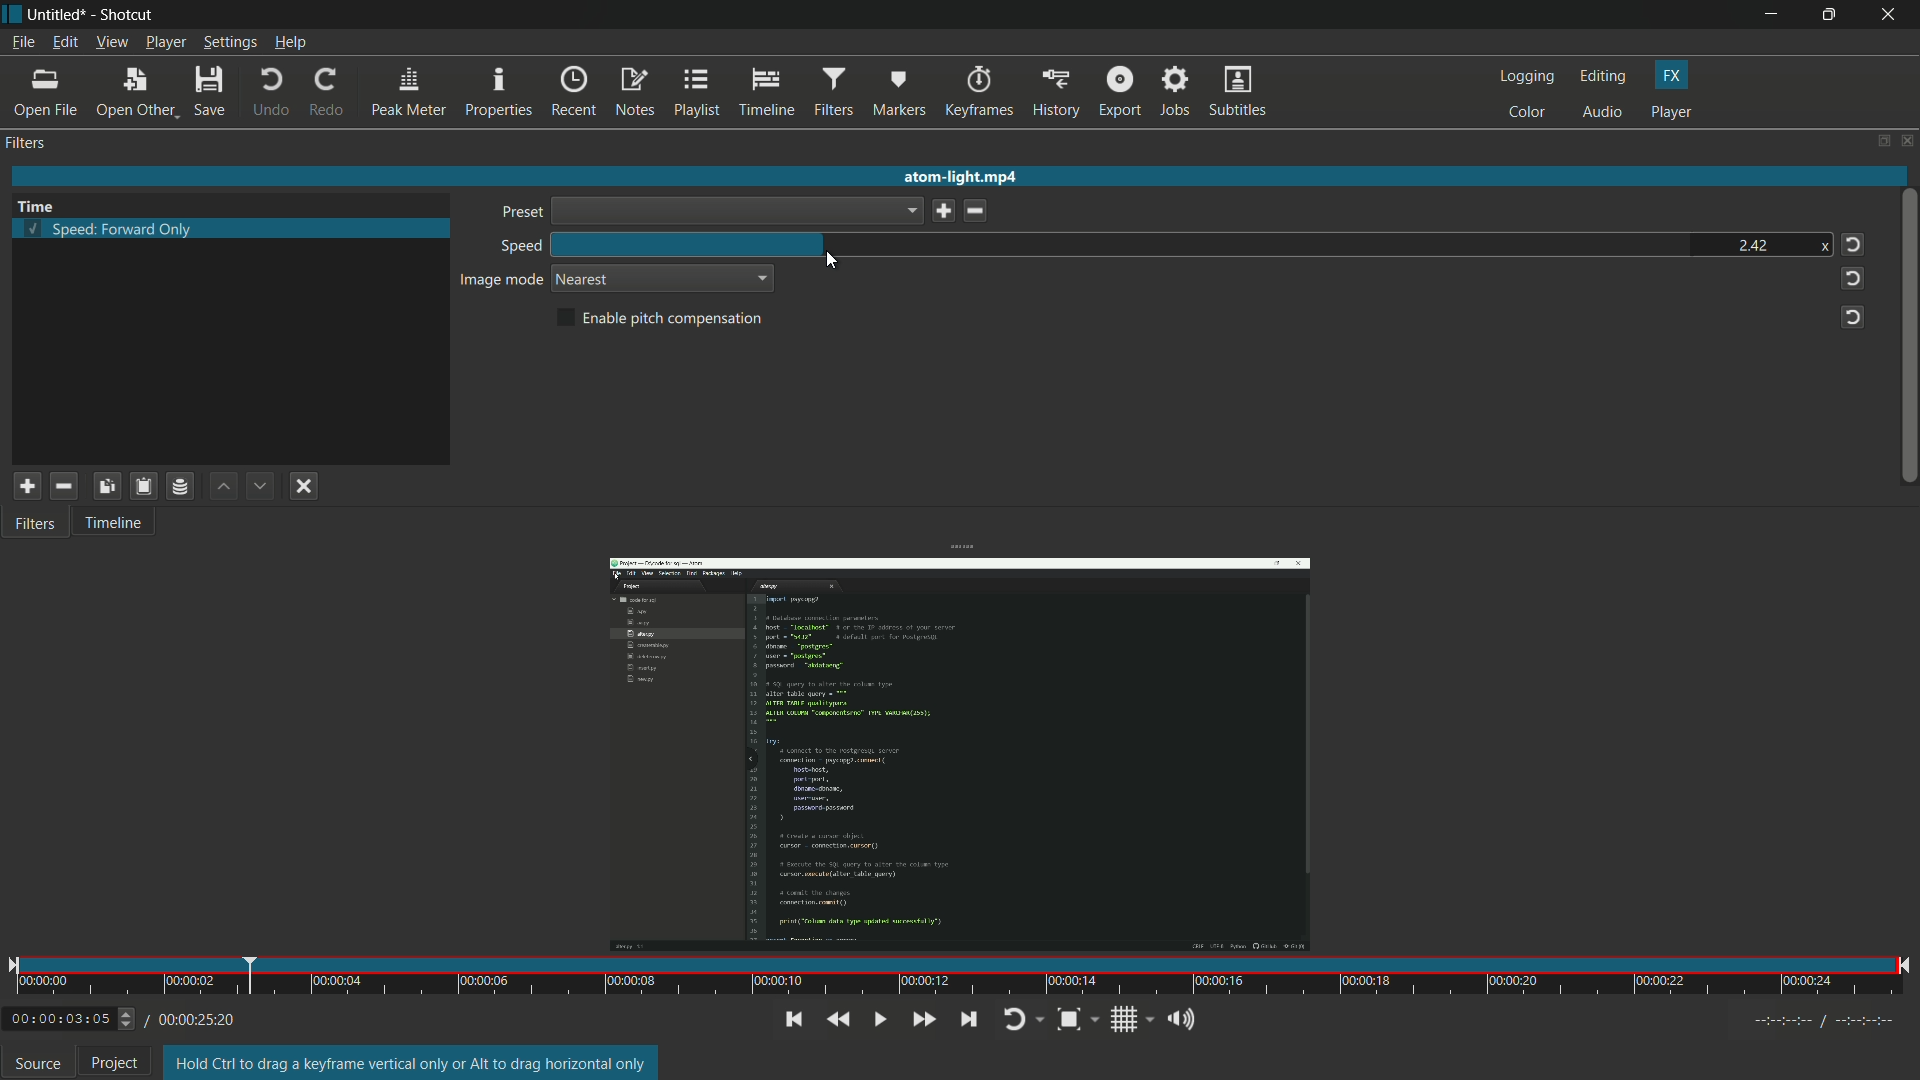 This screenshot has width=1920, height=1080. Describe the element at coordinates (833, 93) in the screenshot. I see `filters` at that location.